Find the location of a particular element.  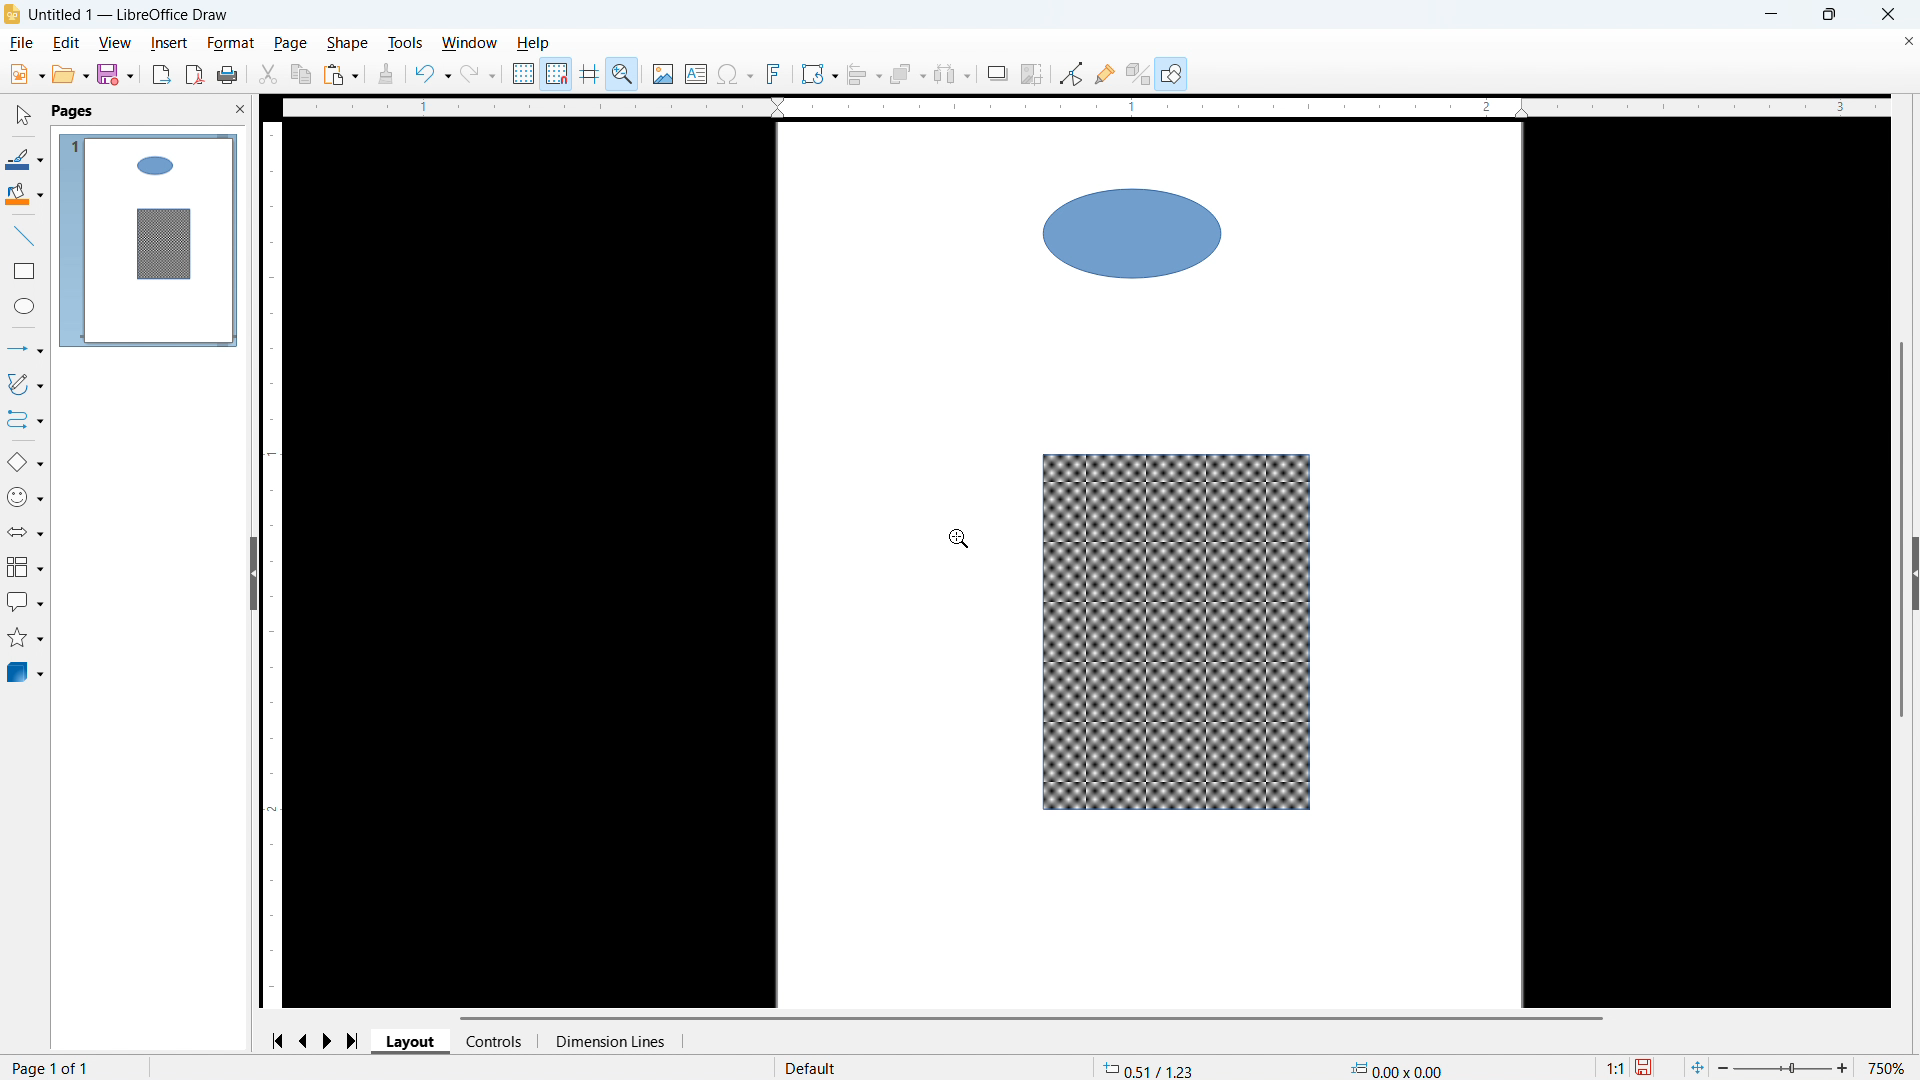

Rectangle  is located at coordinates (25, 271).